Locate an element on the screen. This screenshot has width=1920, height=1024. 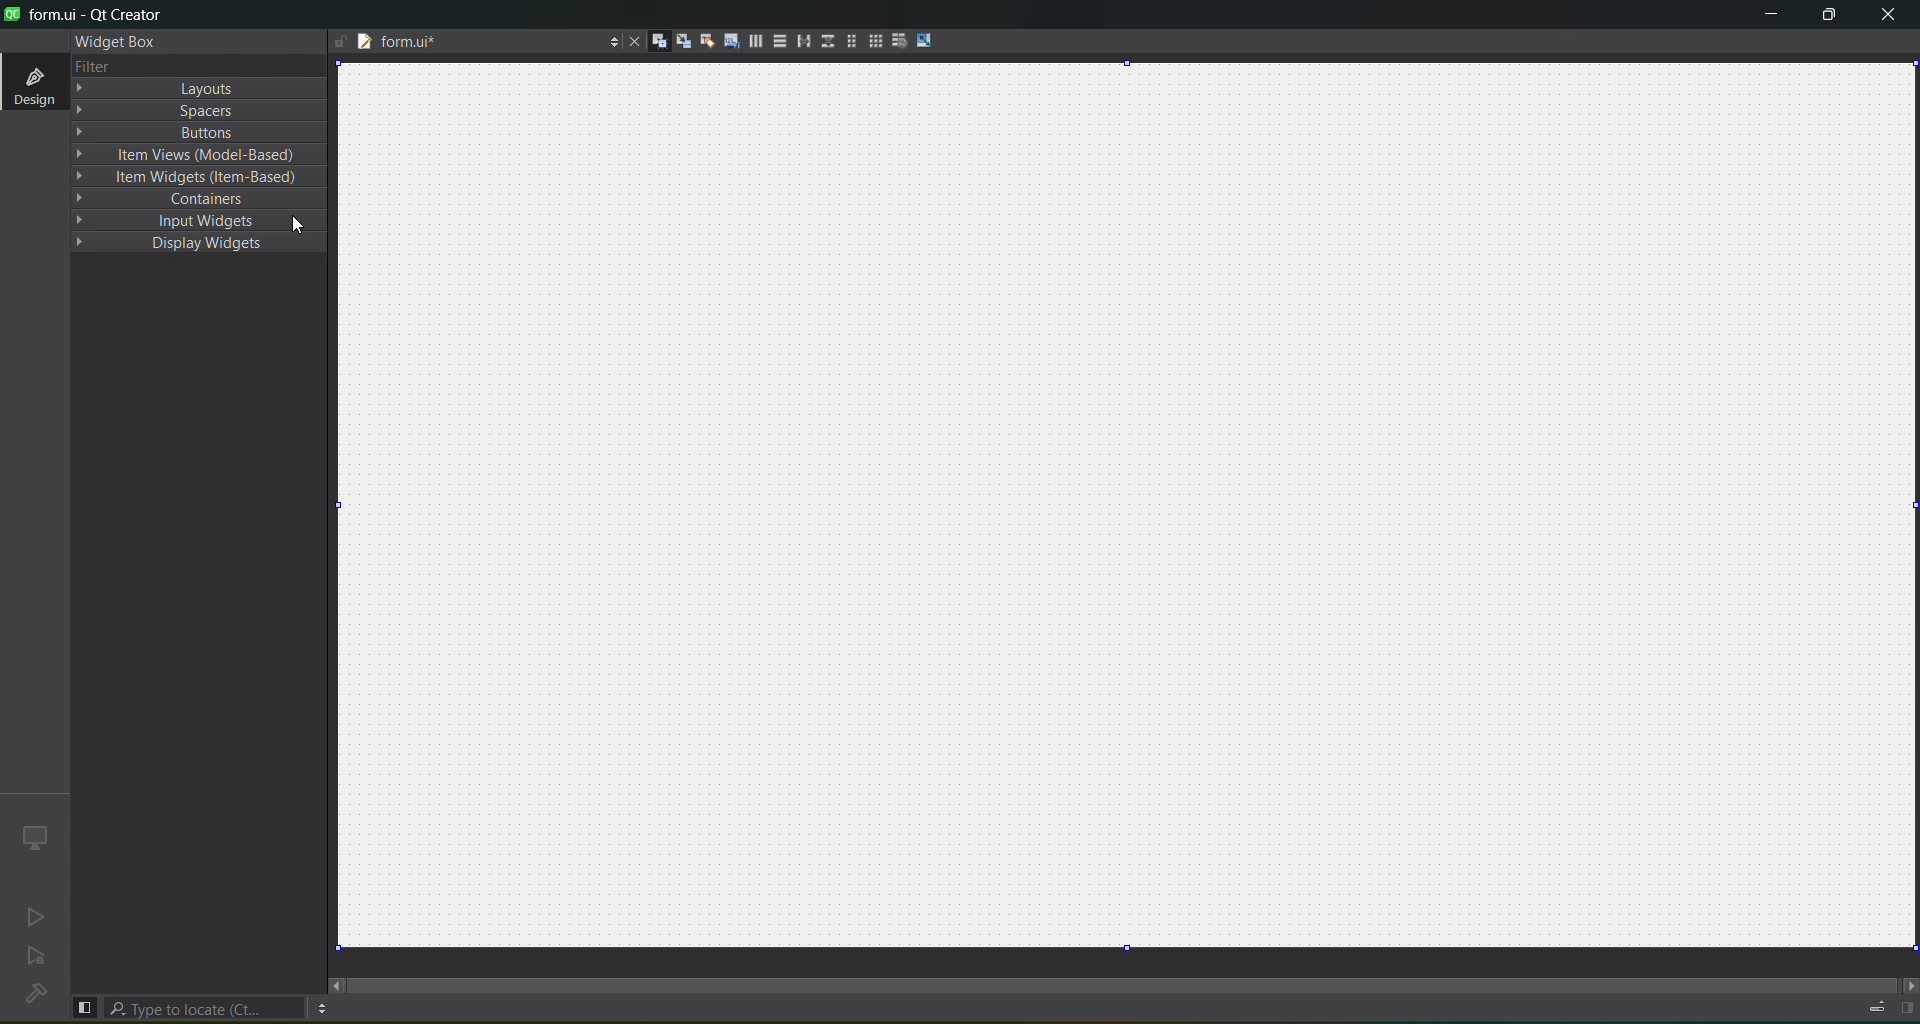
signals is located at coordinates (675, 40).